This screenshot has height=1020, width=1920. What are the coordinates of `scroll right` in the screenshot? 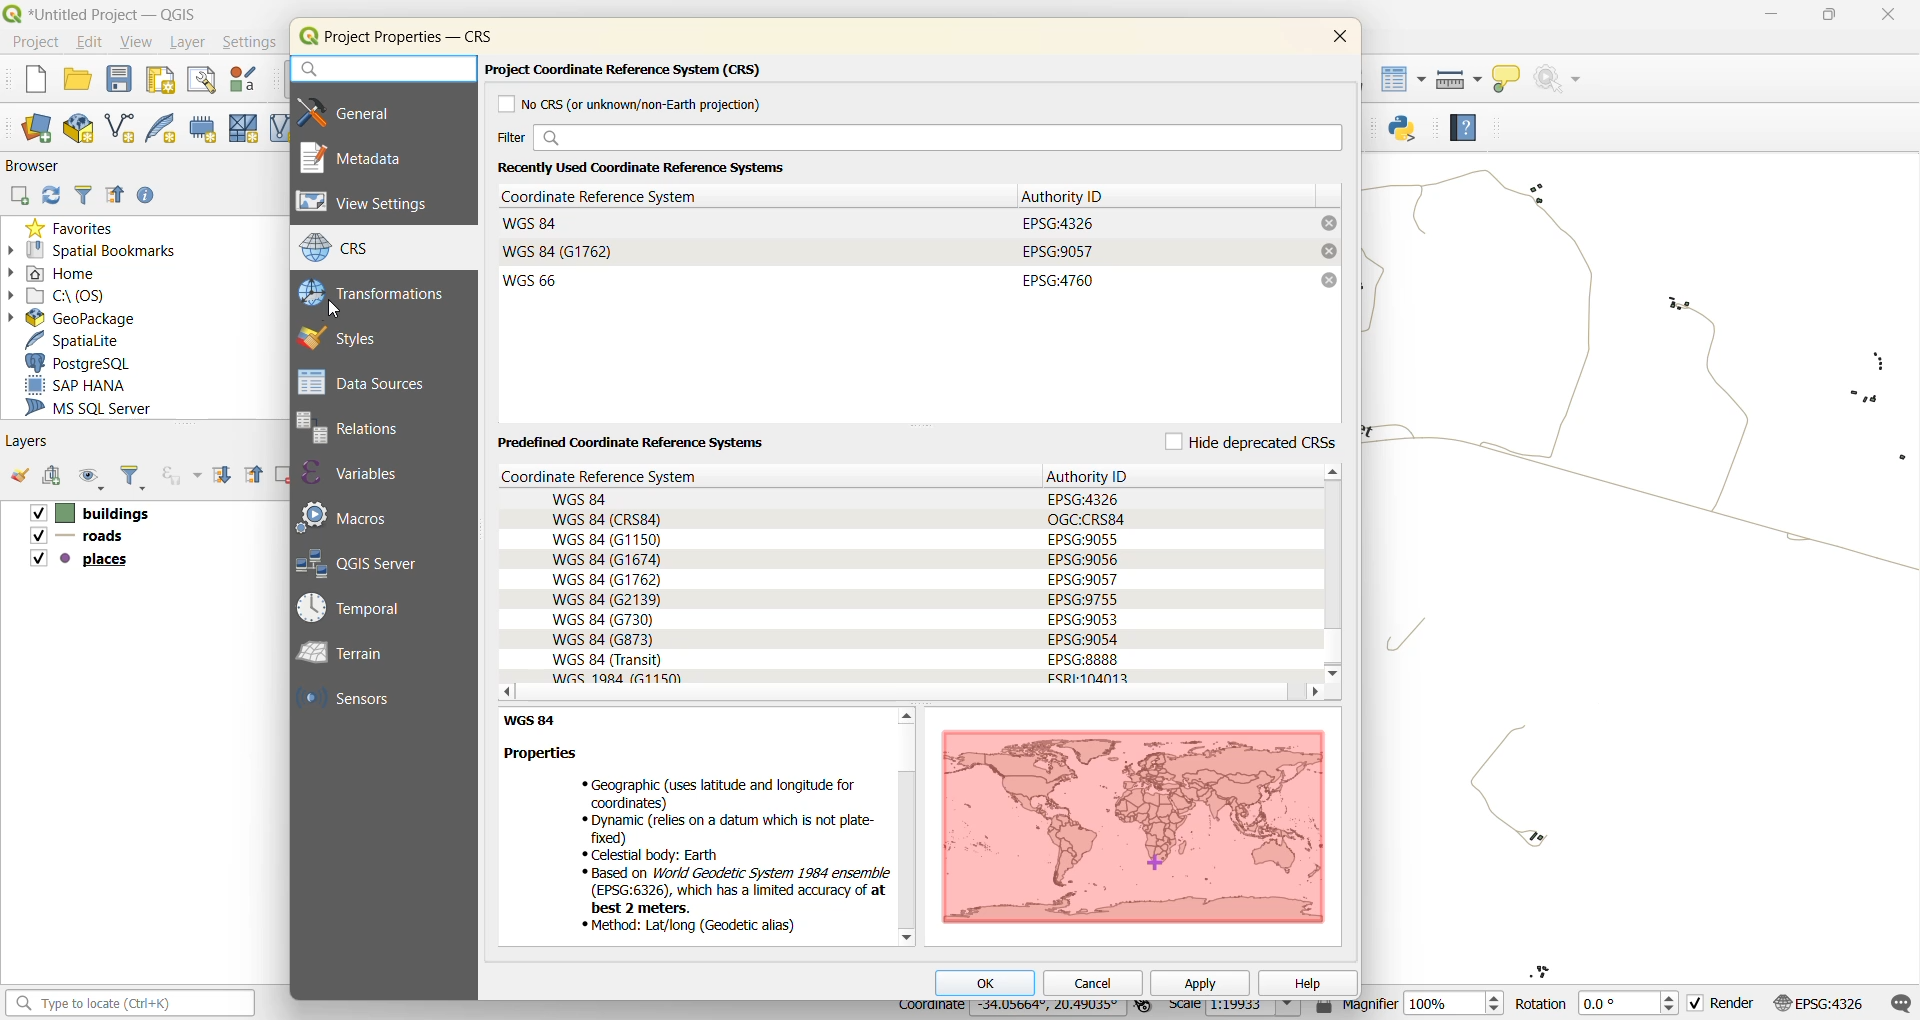 It's located at (1314, 693).